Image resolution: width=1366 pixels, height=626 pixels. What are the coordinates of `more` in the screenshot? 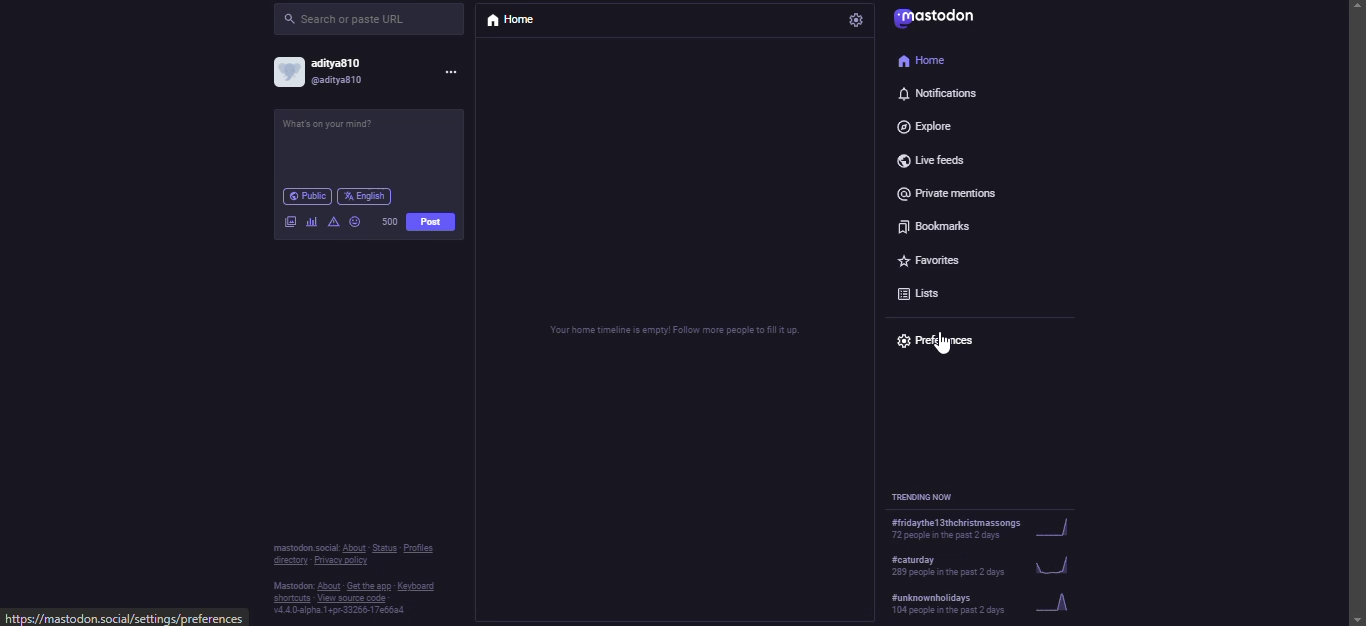 It's located at (452, 73).